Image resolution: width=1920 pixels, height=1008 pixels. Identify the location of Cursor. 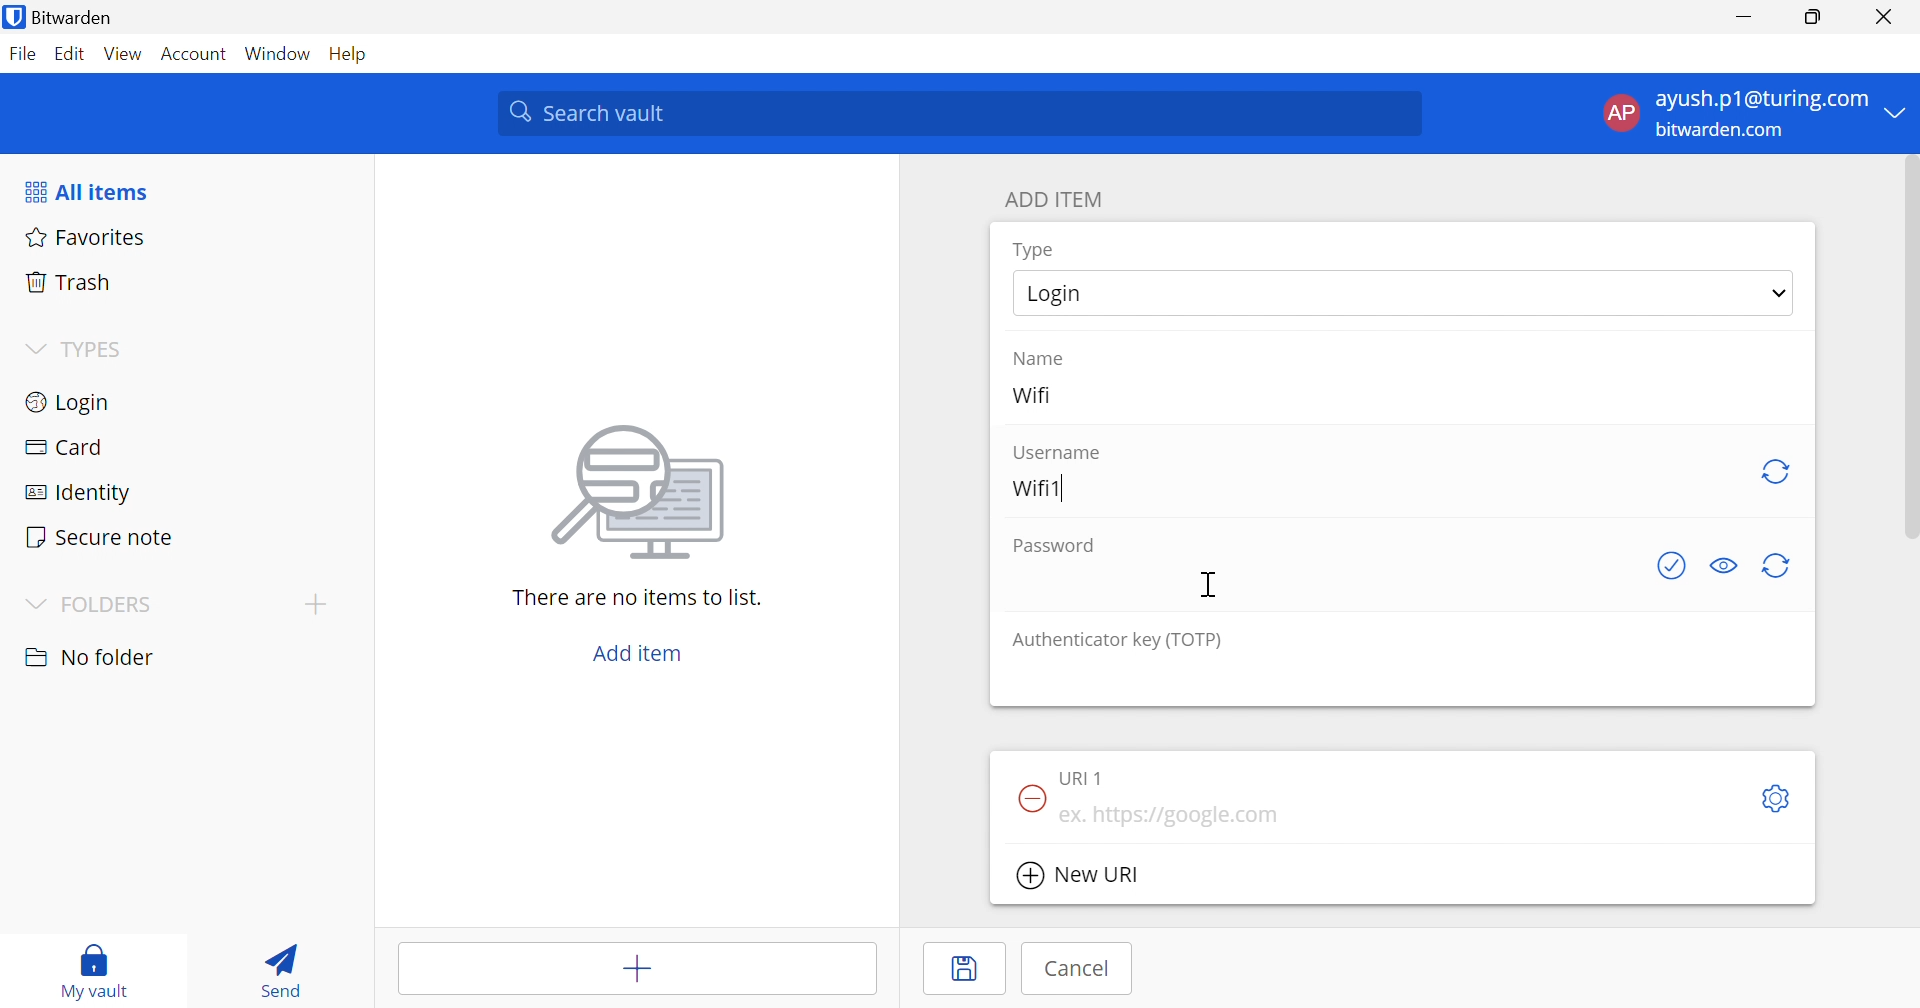
(1213, 588).